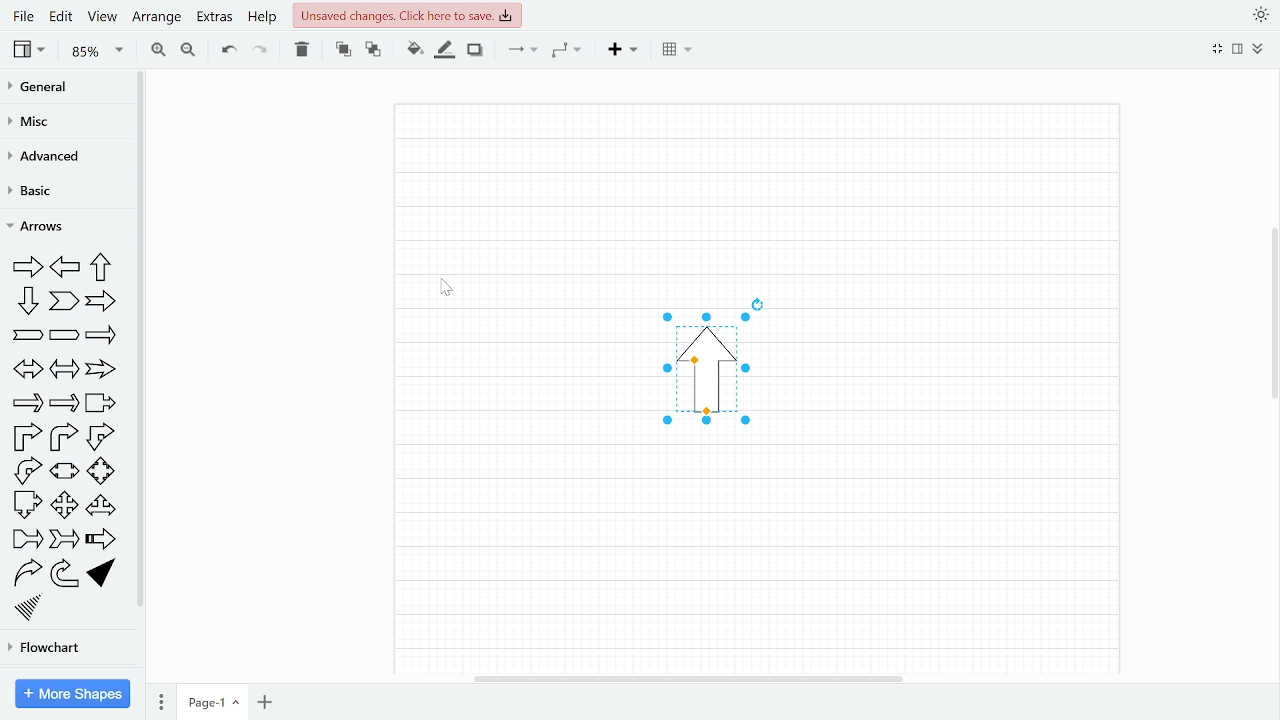 Image resolution: width=1280 pixels, height=720 pixels. I want to click on Advanced, so click(44, 160).